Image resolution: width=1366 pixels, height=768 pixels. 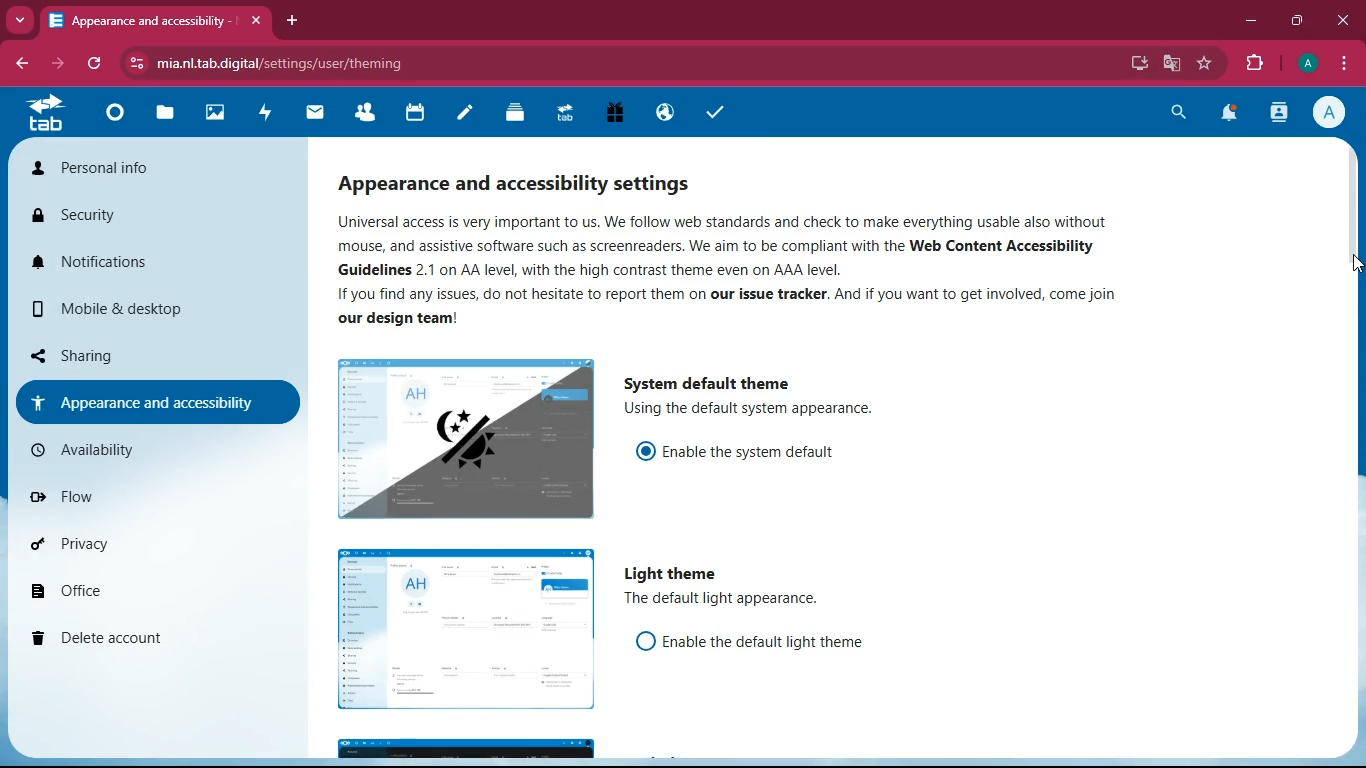 I want to click on files, so click(x=165, y=115).